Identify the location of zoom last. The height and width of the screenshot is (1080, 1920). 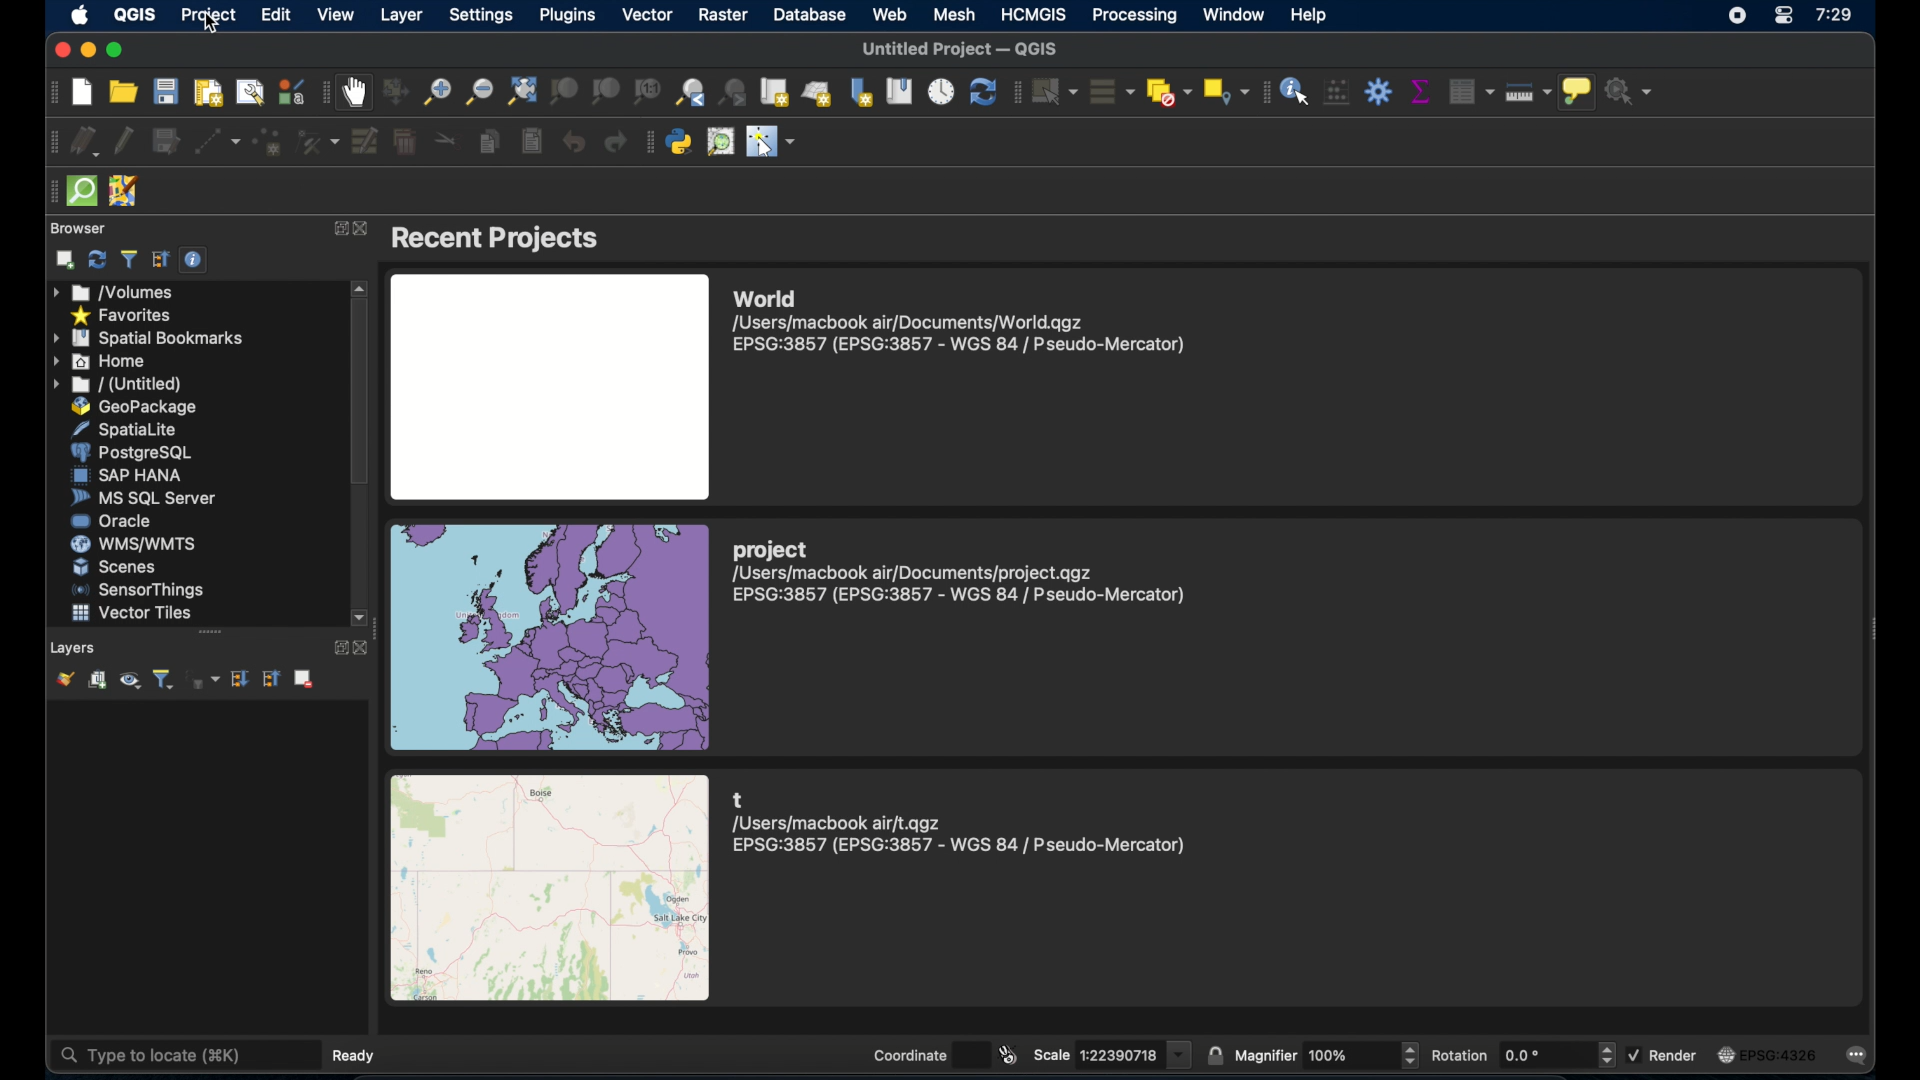
(692, 91).